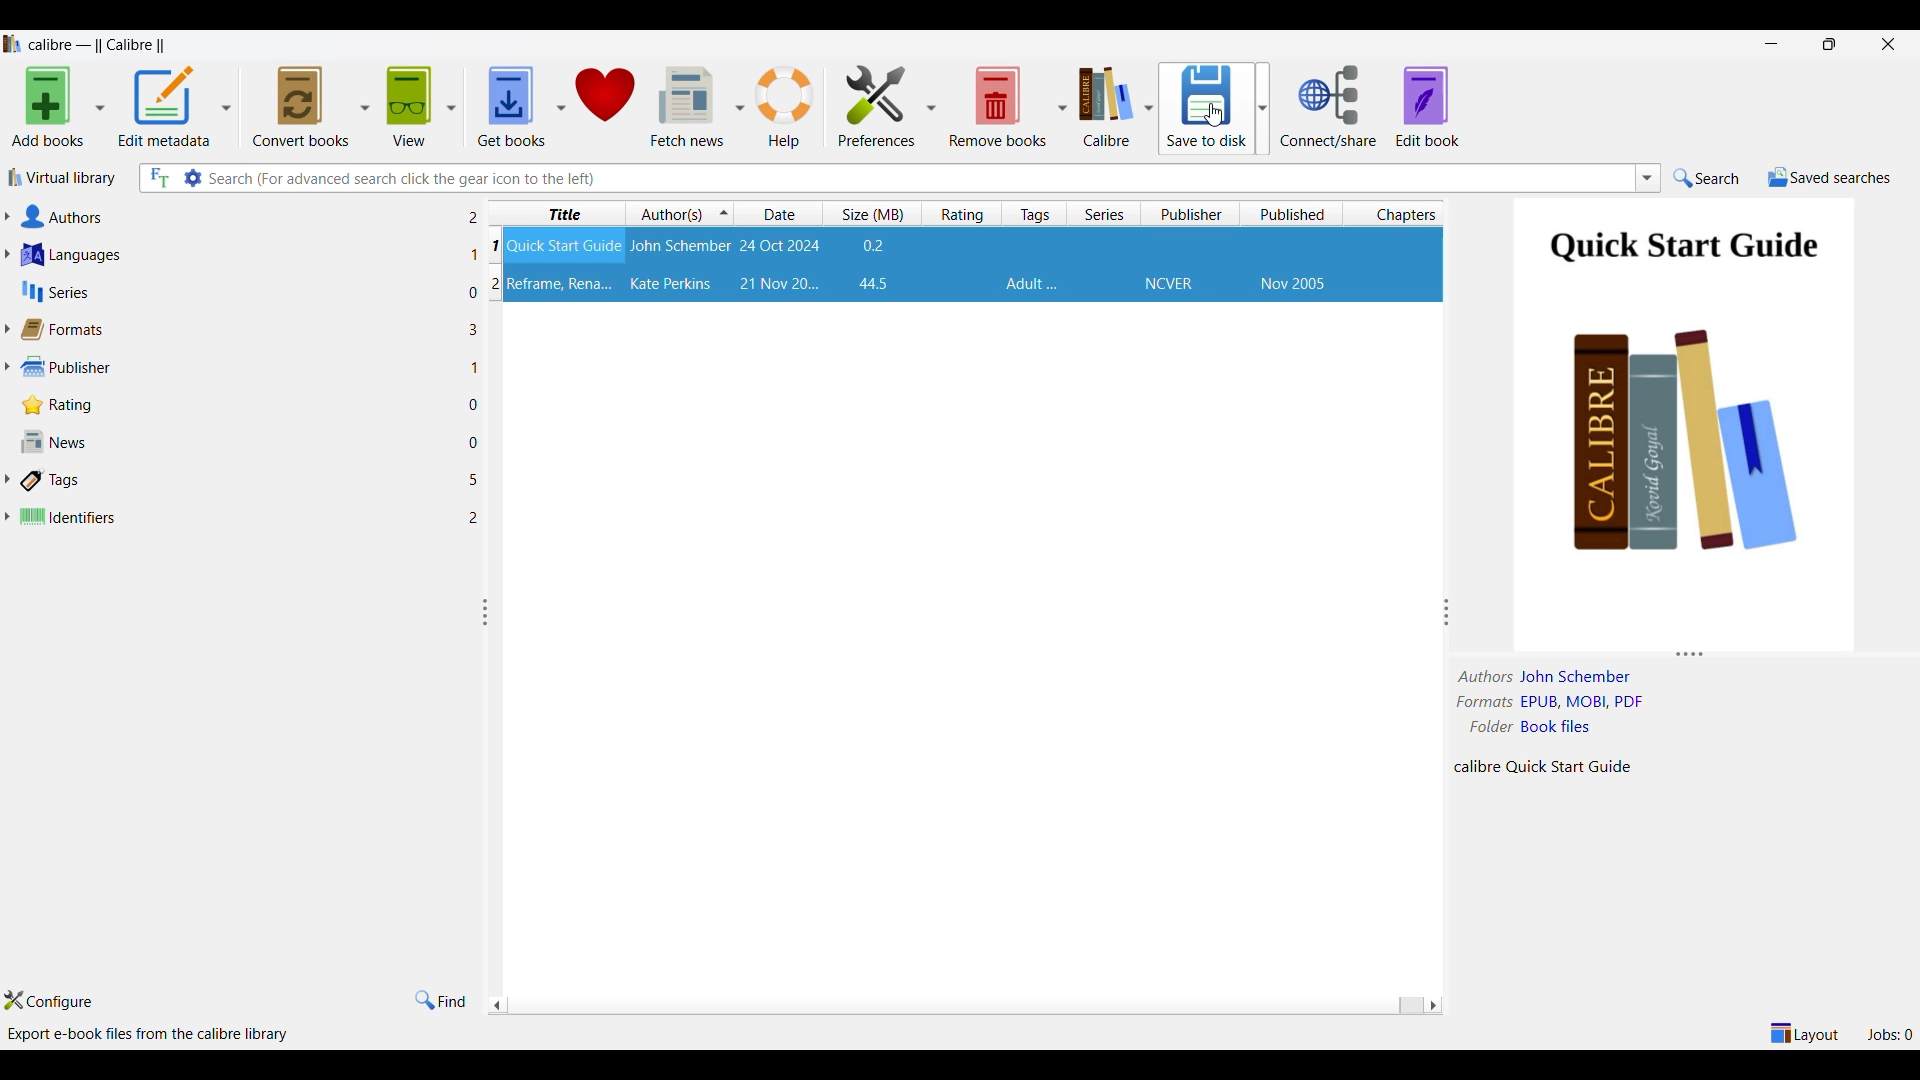  I want to click on Tags, so click(1032, 284).